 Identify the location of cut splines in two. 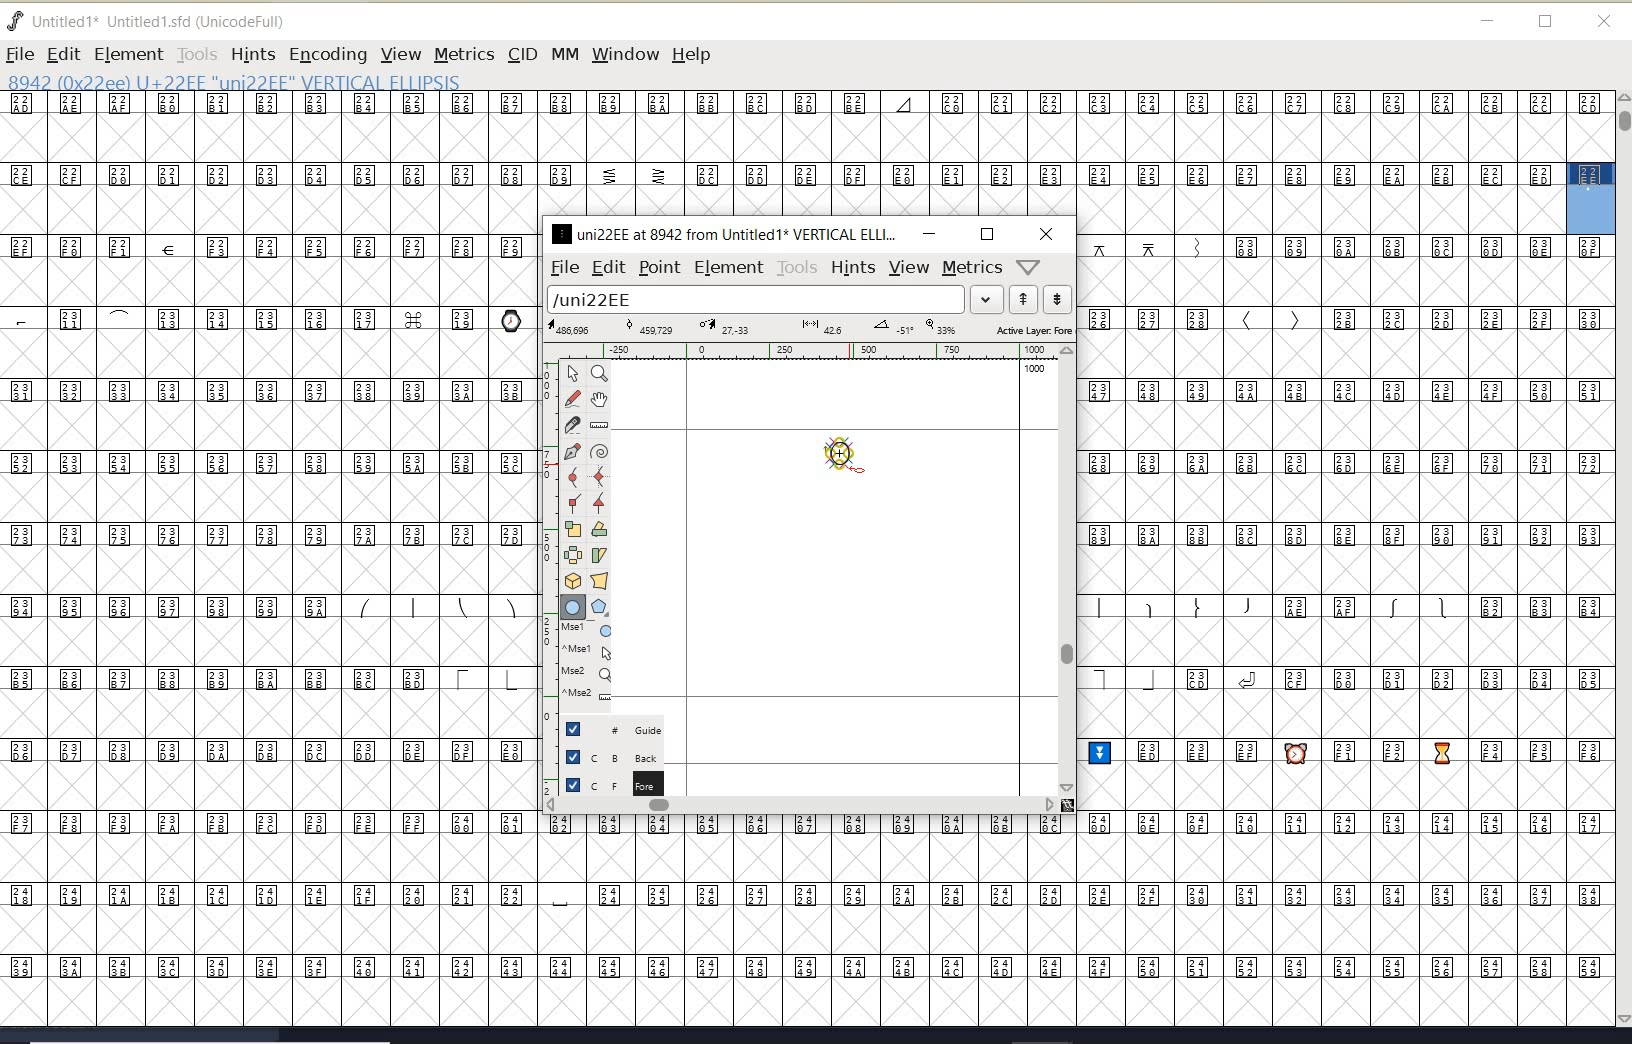
(572, 424).